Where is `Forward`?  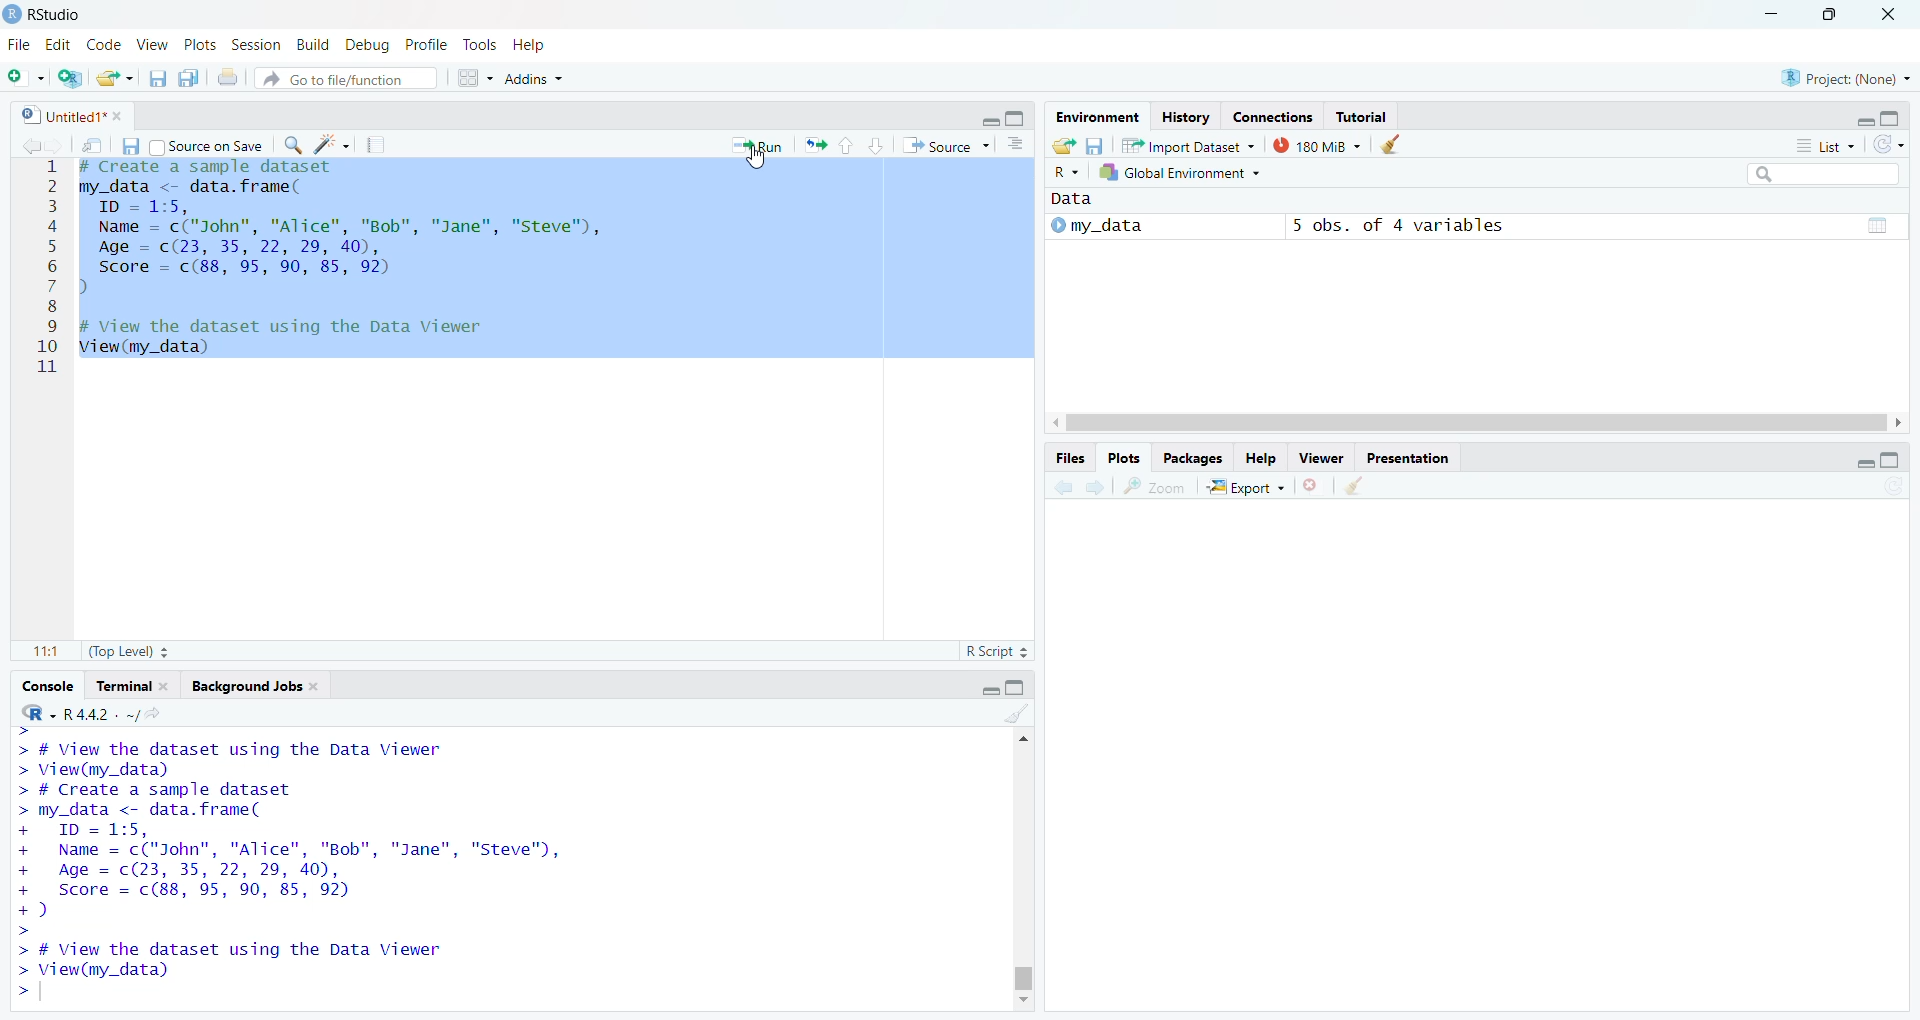 Forward is located at coordinates (58, 146).